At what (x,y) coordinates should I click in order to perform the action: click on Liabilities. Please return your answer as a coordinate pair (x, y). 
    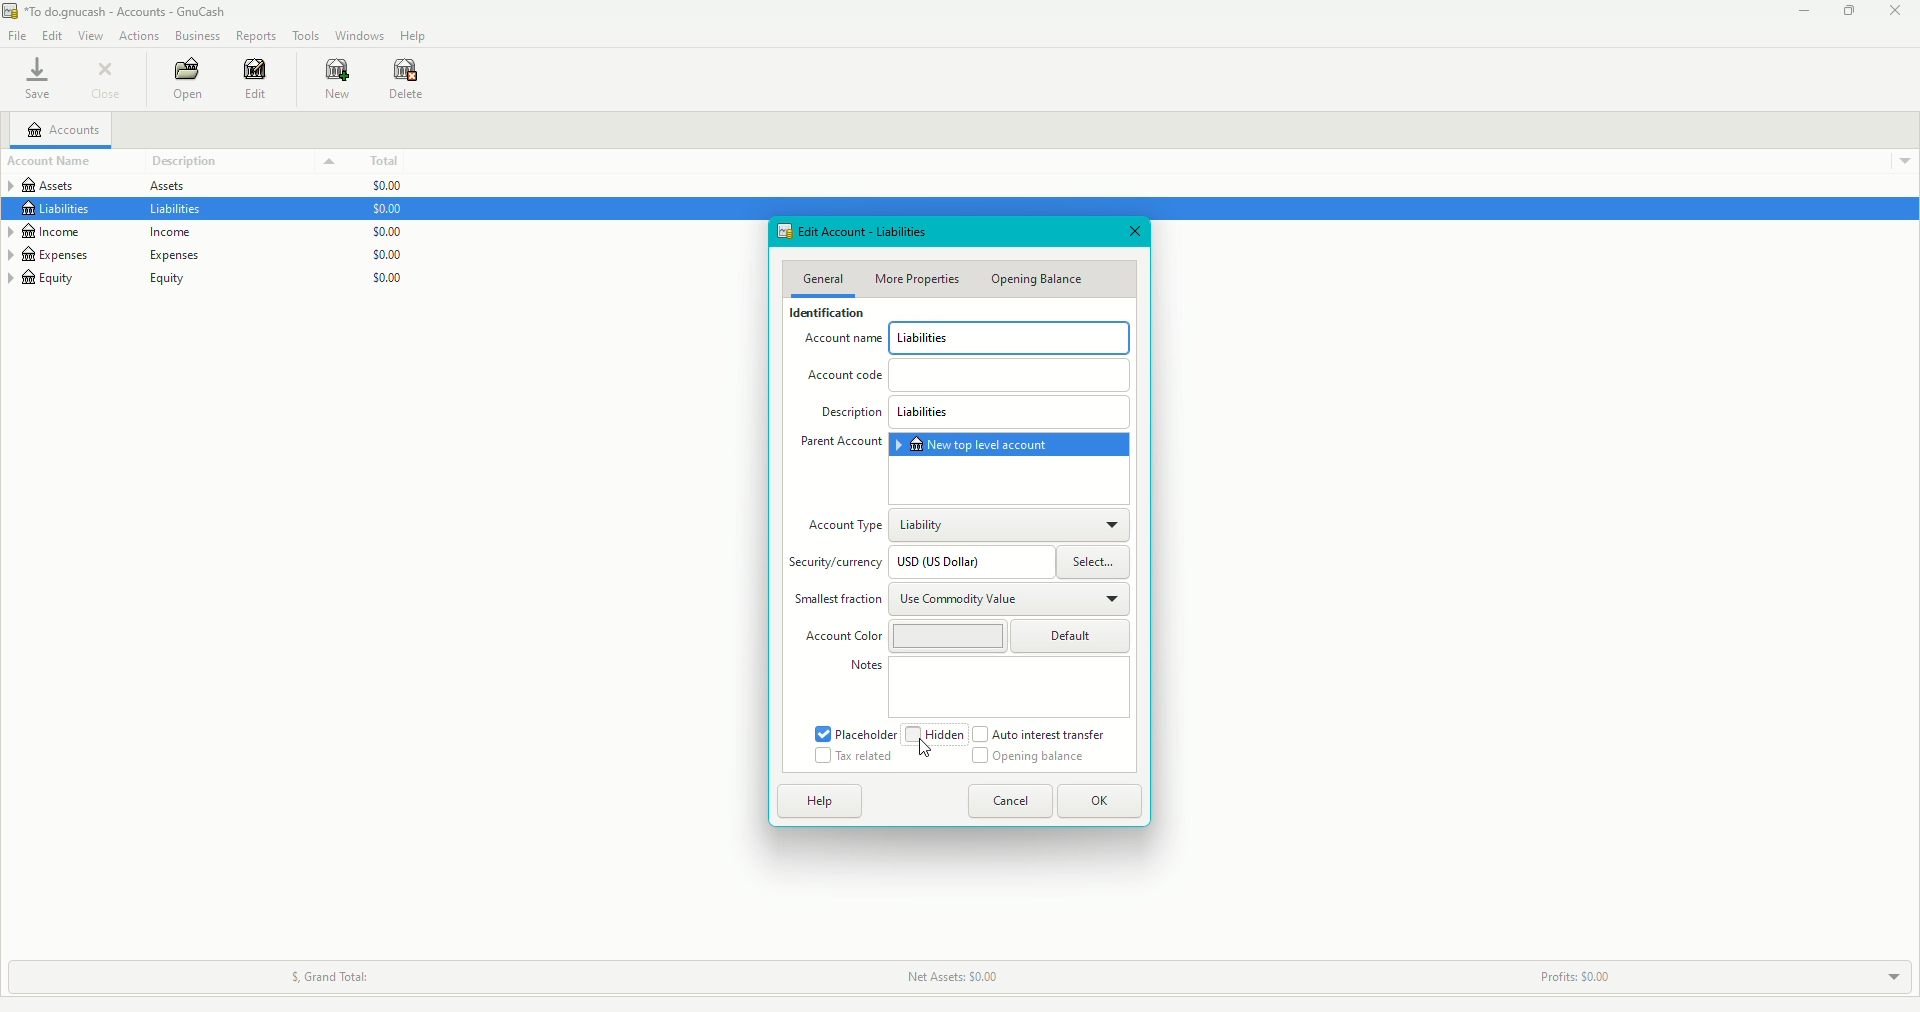
    Looking at the image, I should click on (1010, 338).